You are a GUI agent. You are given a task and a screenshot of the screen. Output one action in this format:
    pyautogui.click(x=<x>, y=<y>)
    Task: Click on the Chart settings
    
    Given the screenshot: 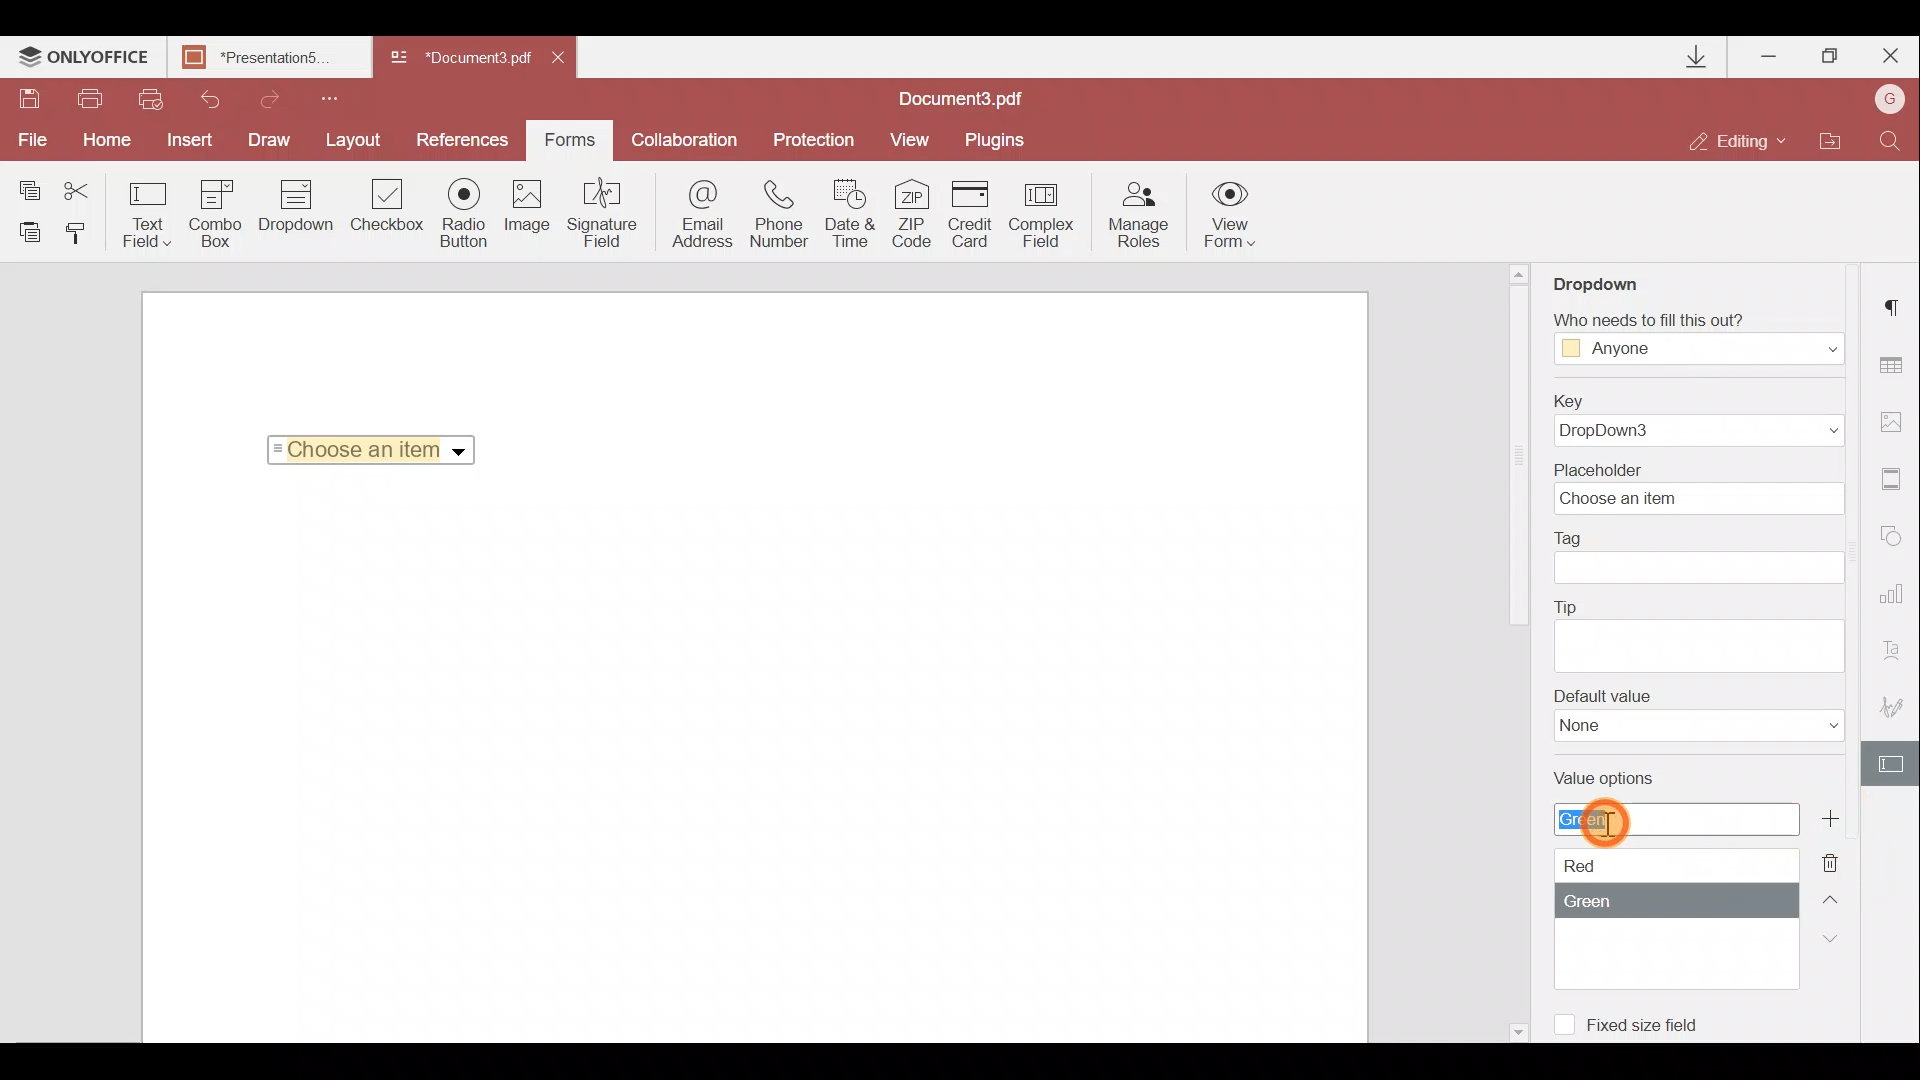 What is the action you would take?
    pyautogui.click(x=1896, y=594)
    